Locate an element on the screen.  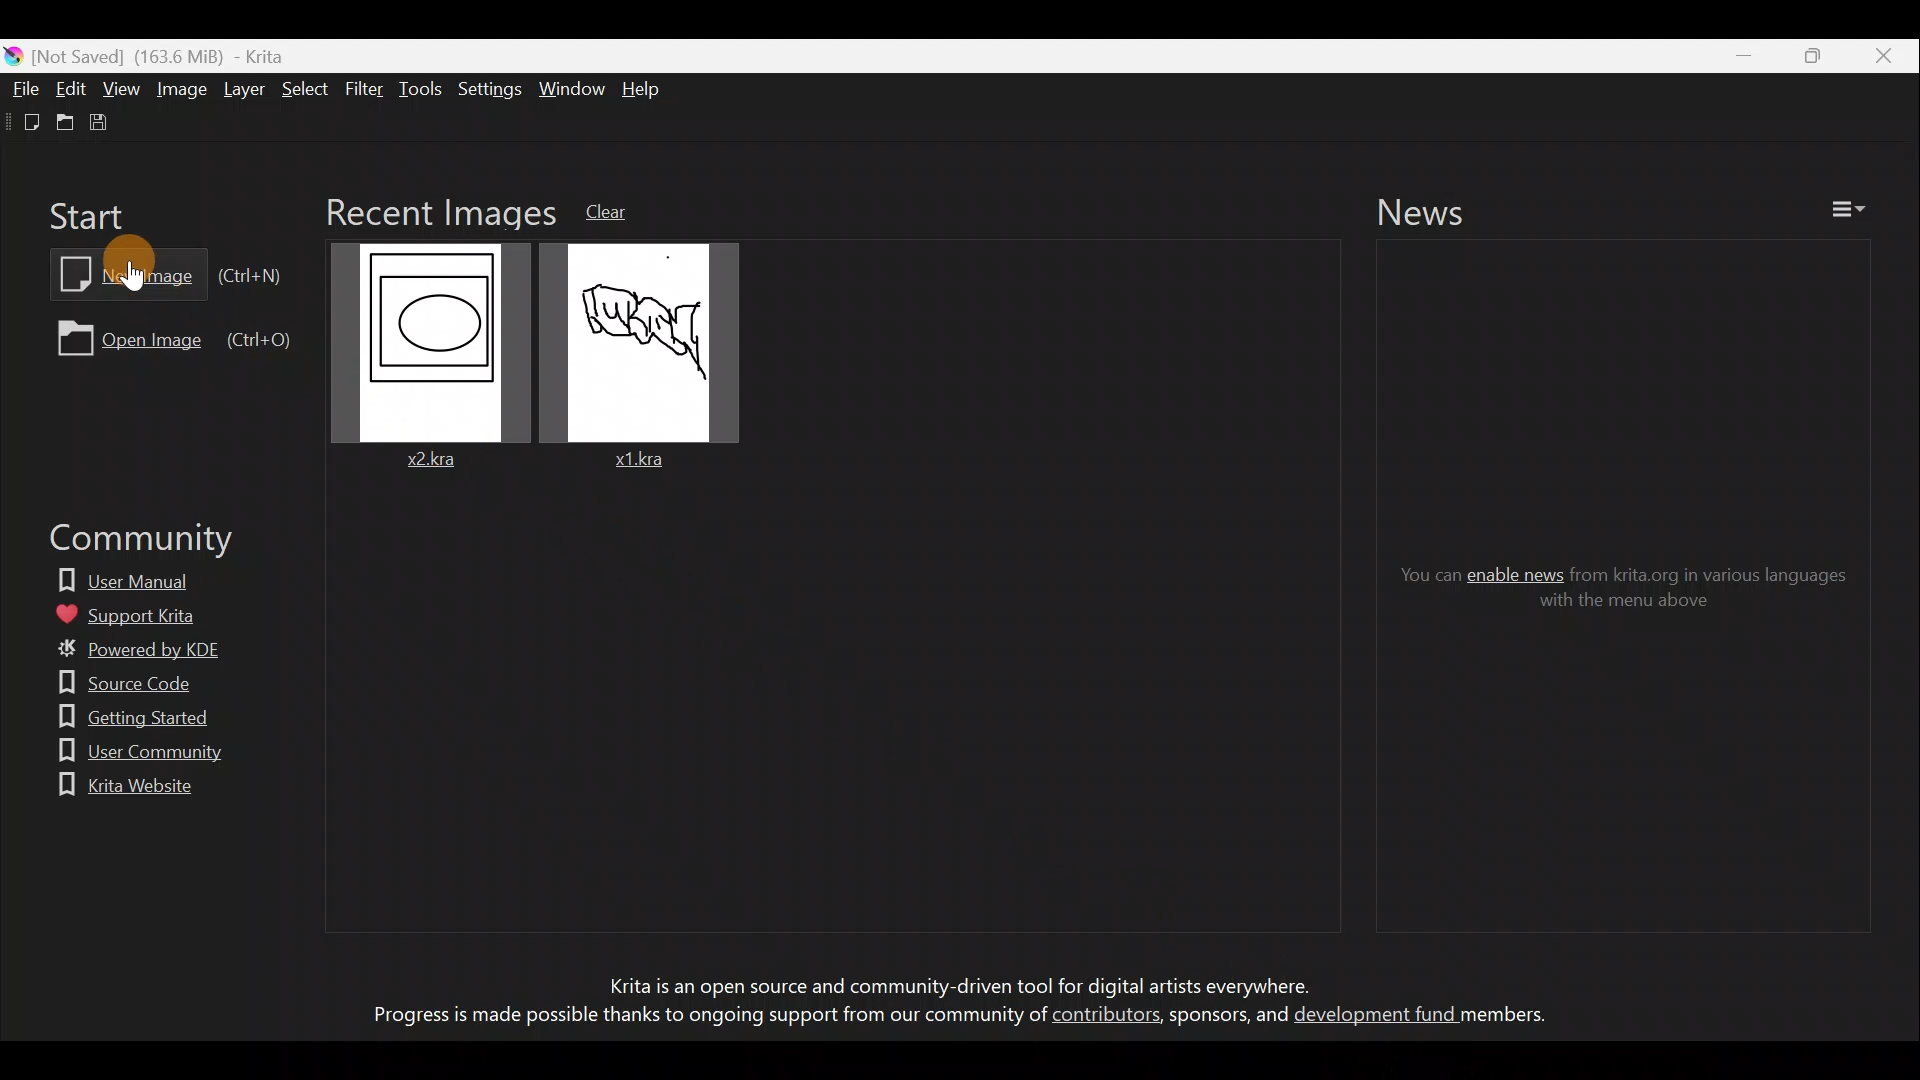
Settings is located at coordinates (487, 89).